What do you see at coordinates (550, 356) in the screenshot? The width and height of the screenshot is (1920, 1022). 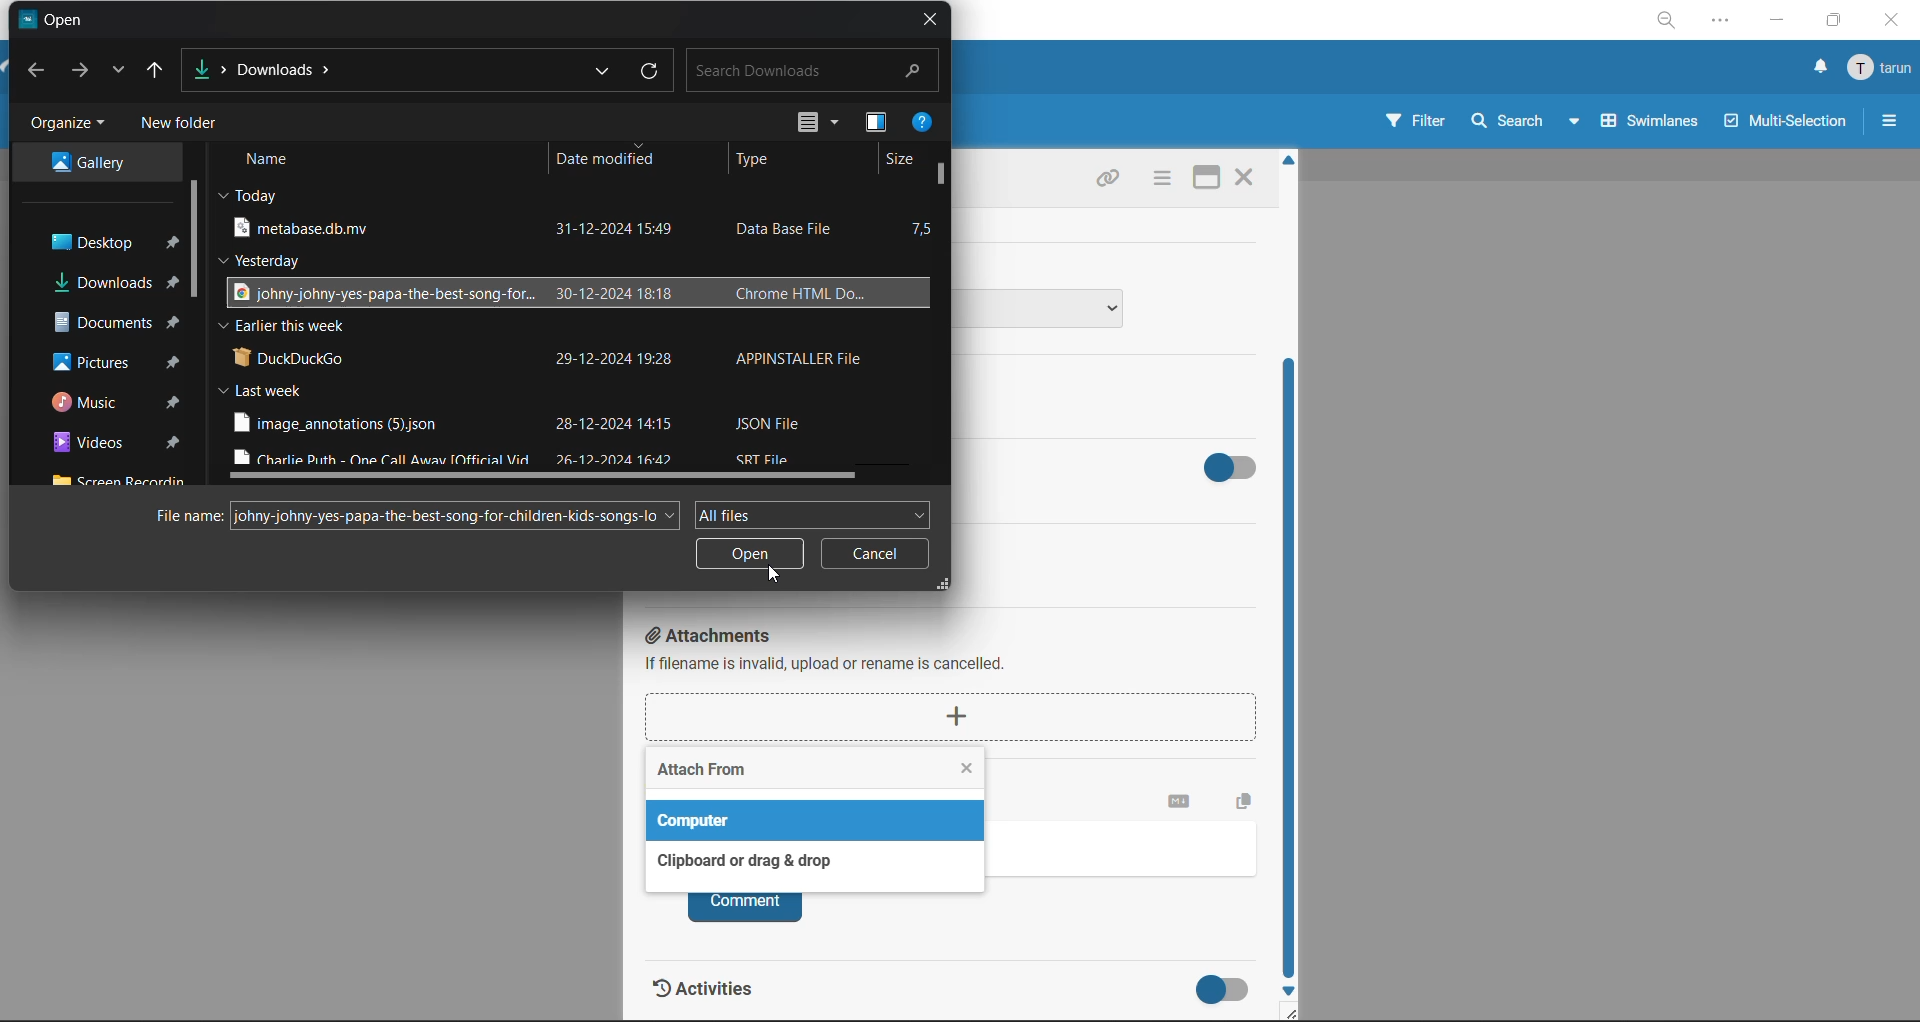 I see `file with date and type` at bounding box center [550, 356].